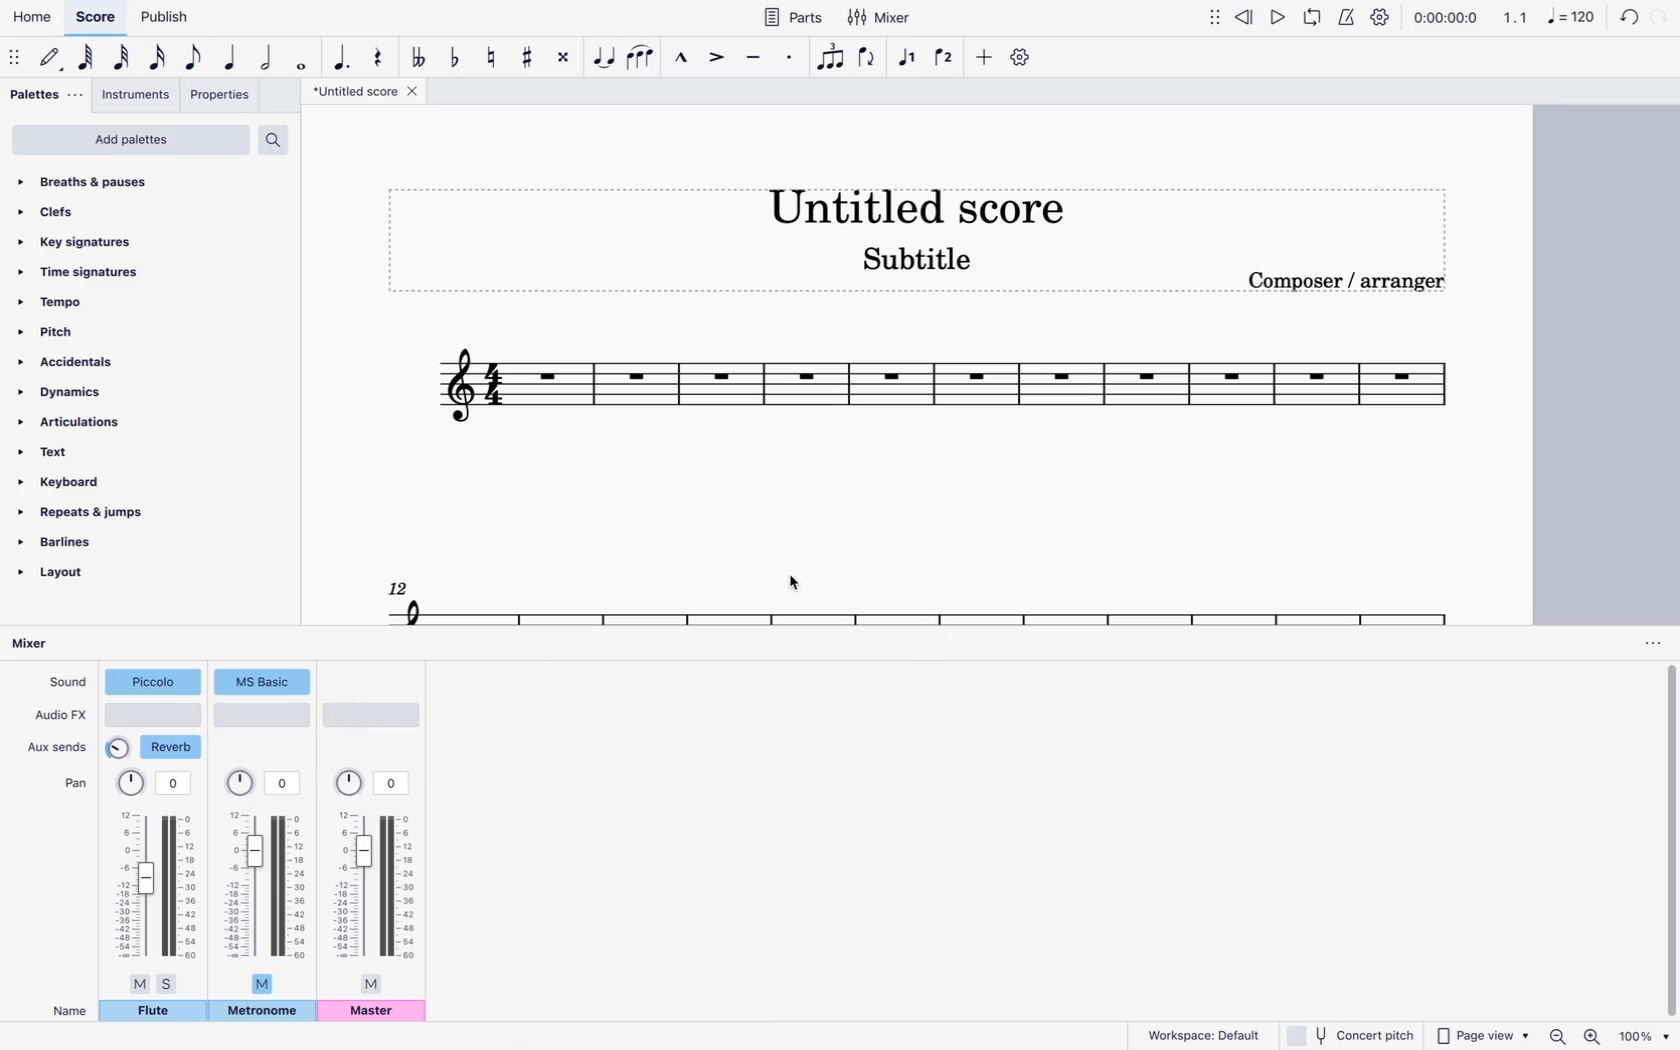 This screenshot has height=1050, width=1680. What do you see at coordinates (265, 880) in the screenshot?
I see `pan` at bounding box center [265, 880].